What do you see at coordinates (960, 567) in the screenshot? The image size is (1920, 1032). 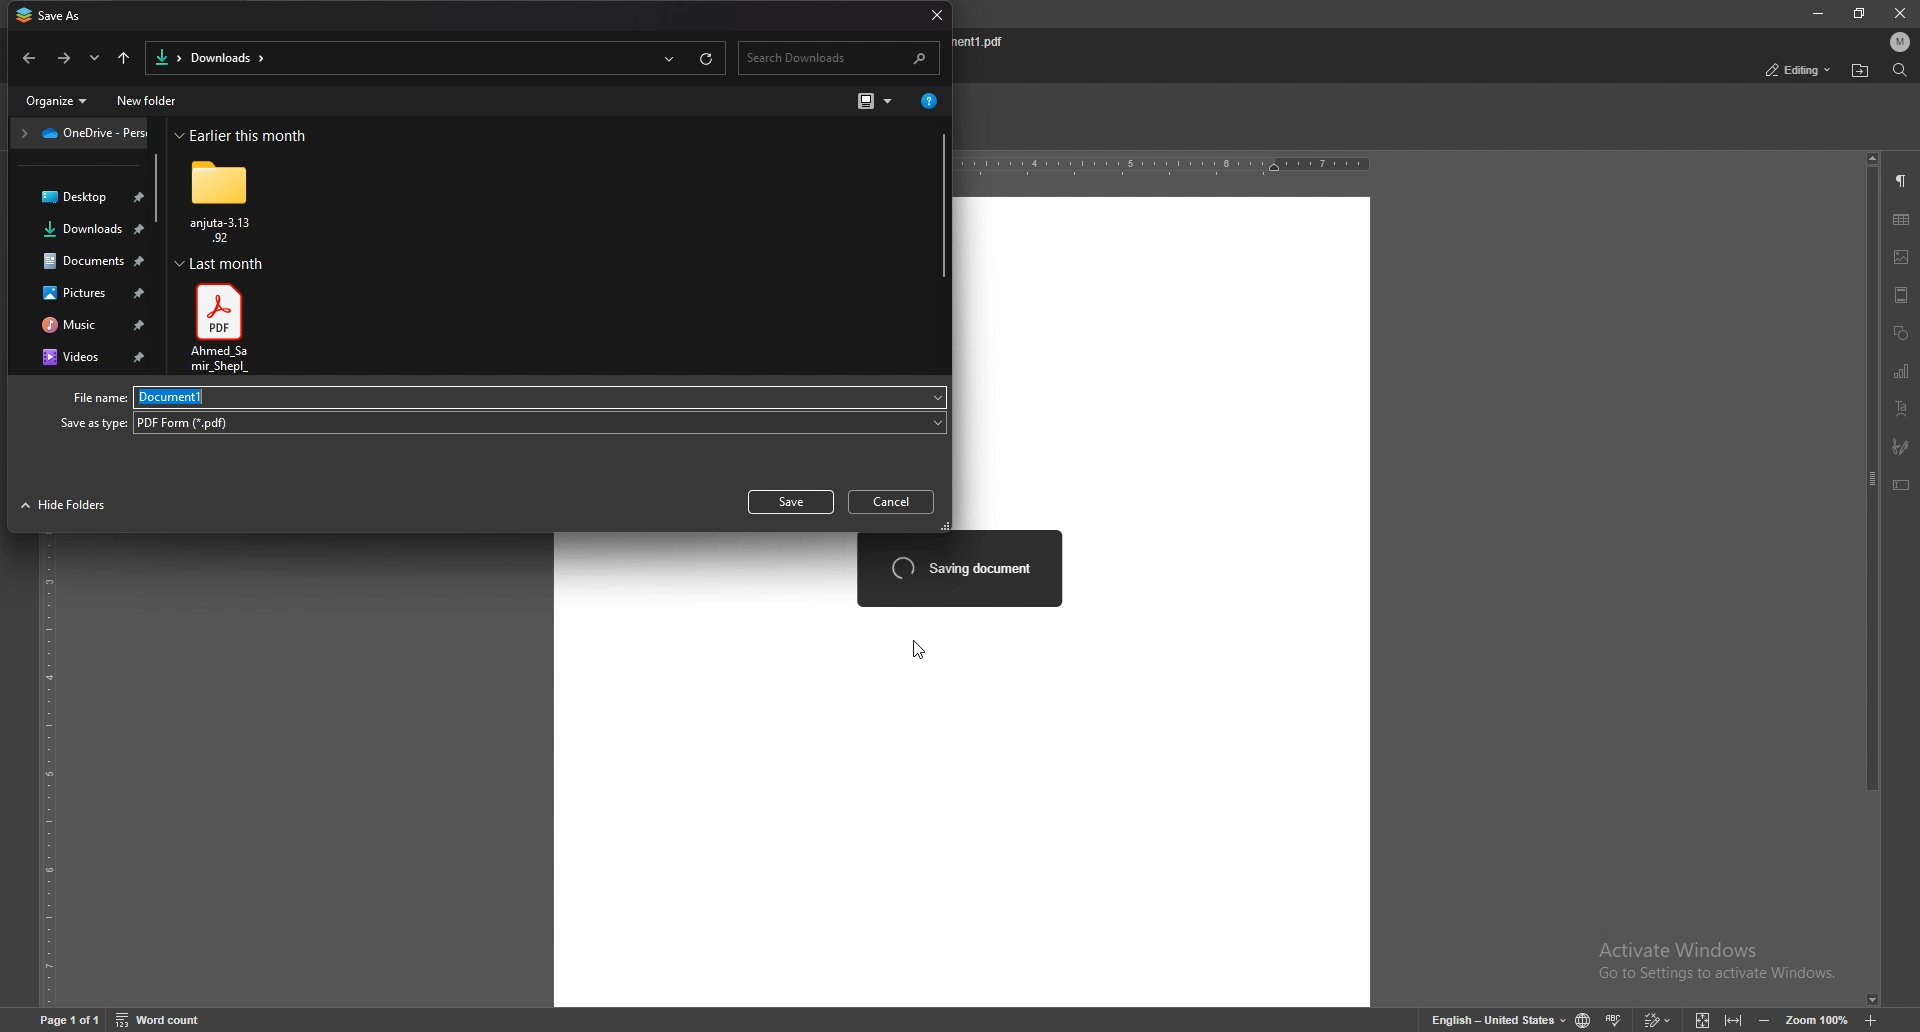 I see `loading` at bounding box center [960, 567].